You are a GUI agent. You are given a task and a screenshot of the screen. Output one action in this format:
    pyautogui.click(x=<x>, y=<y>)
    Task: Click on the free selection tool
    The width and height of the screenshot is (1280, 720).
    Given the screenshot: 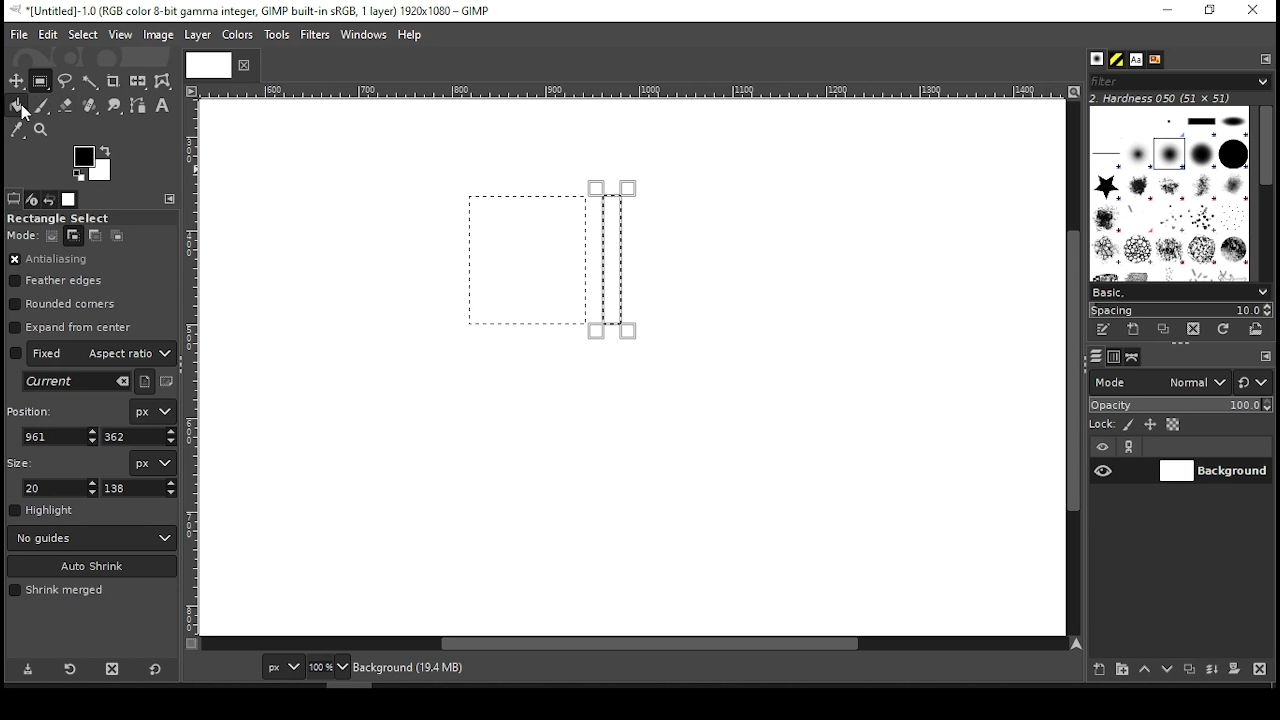 What is the action you would take?
    pyautogui.click(x=68, y=82)
    